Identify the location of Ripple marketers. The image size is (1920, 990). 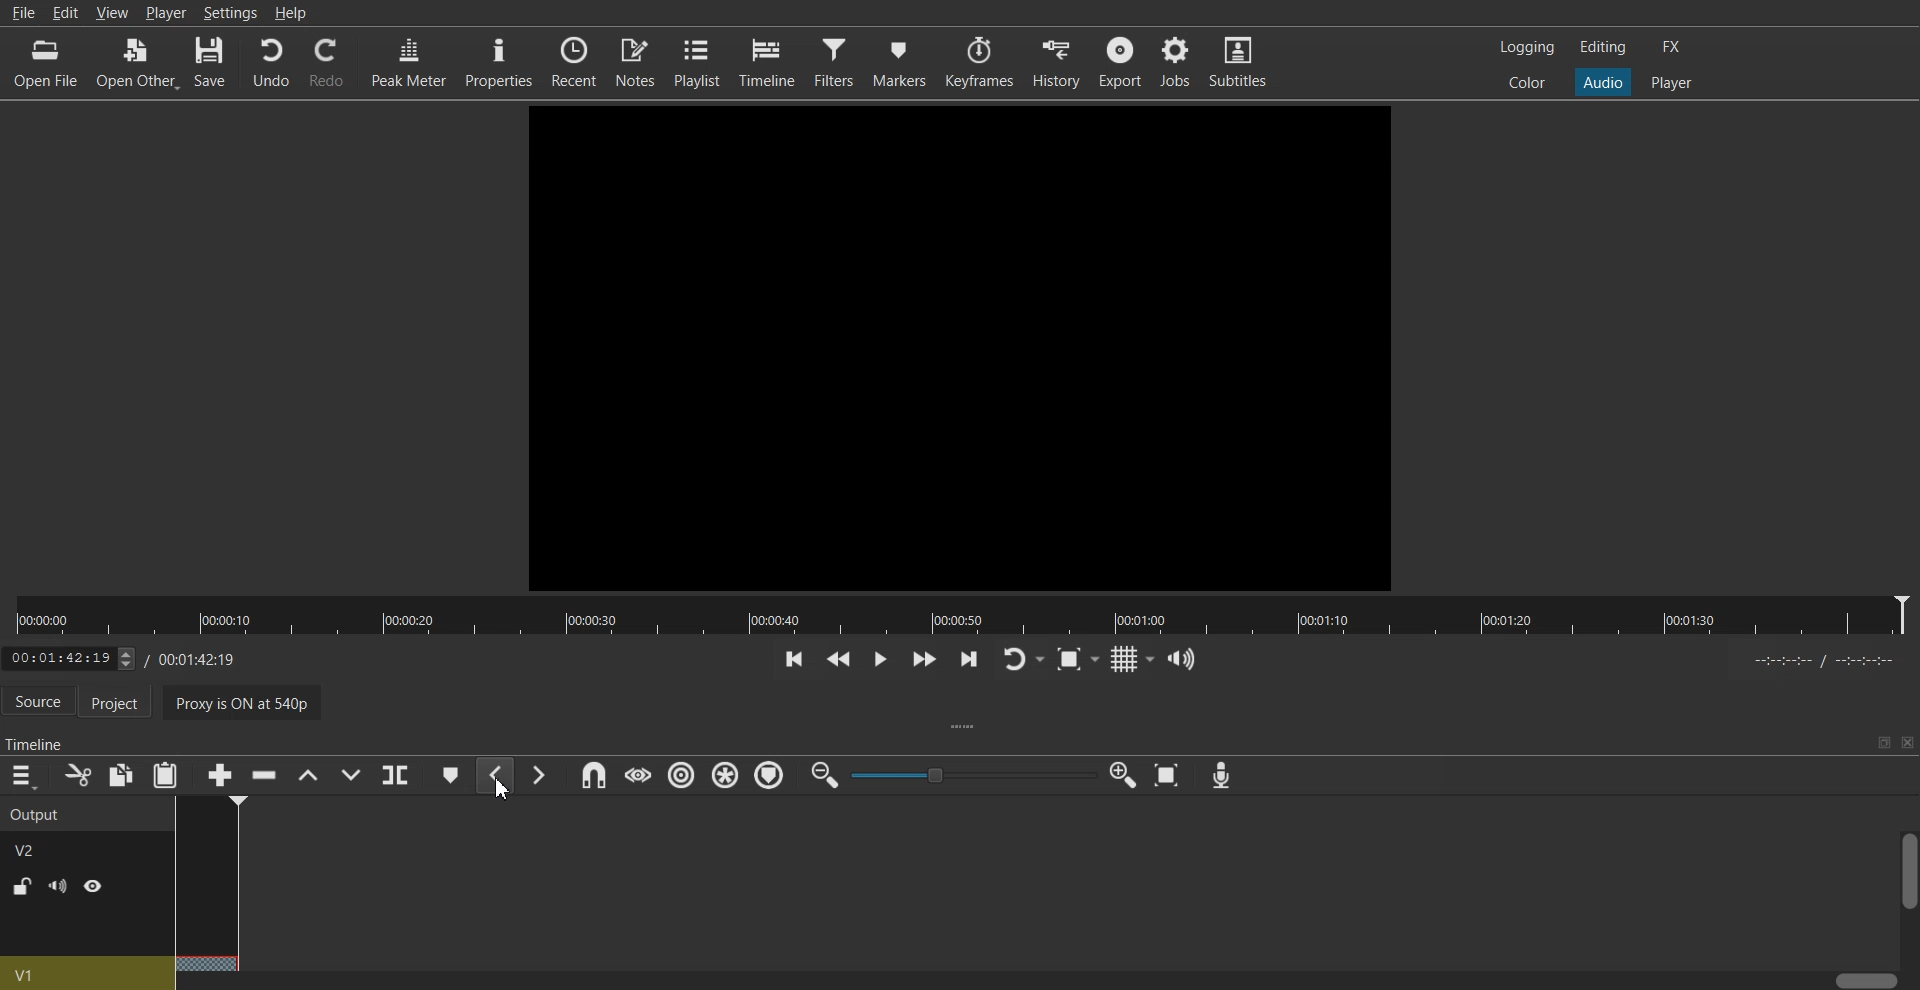
(770, 776).